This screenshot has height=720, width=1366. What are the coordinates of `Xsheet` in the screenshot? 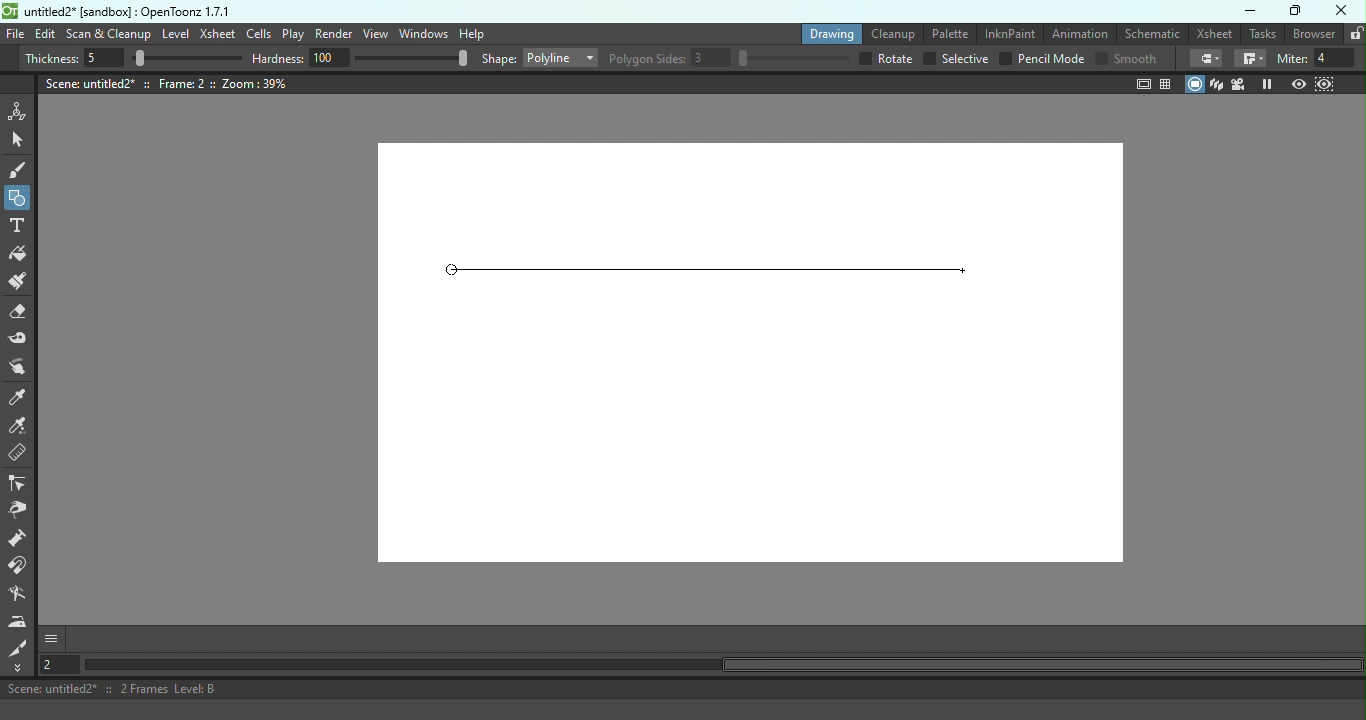 It's located at (1214, 33).